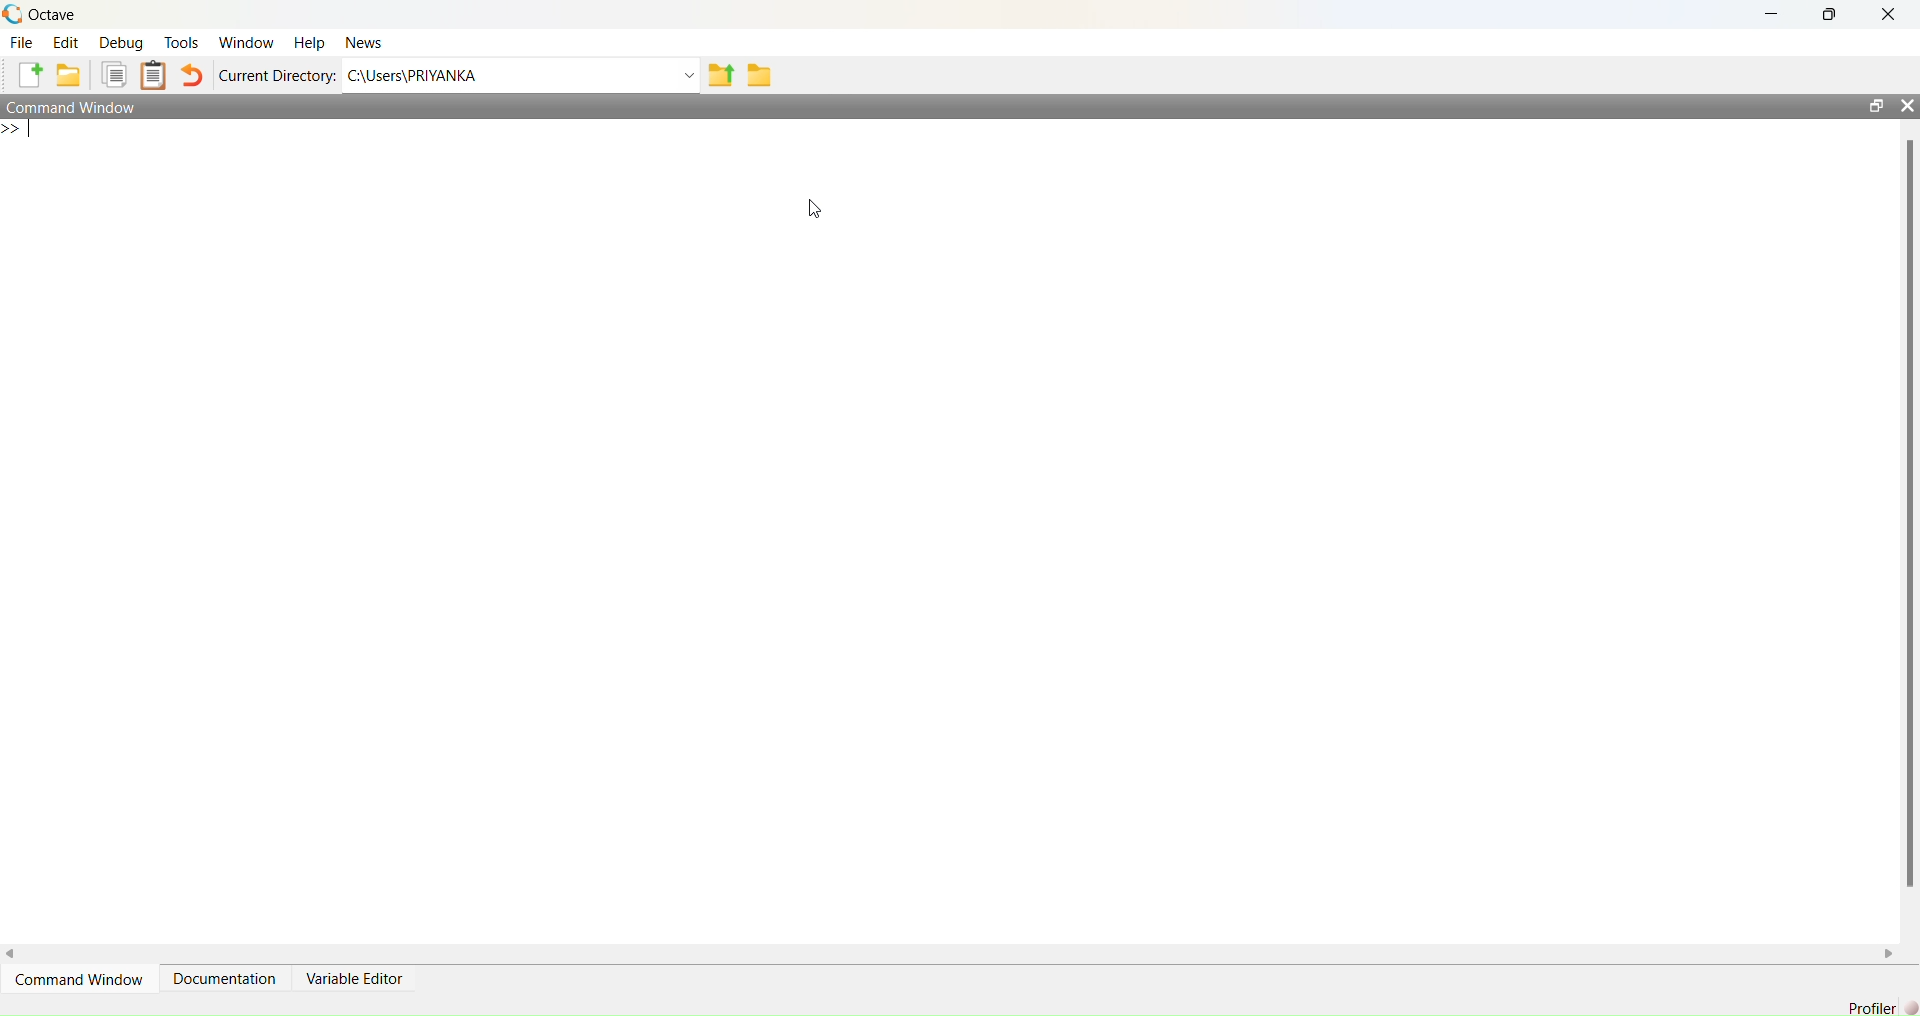  I want to click on edit, so click(66, 41).